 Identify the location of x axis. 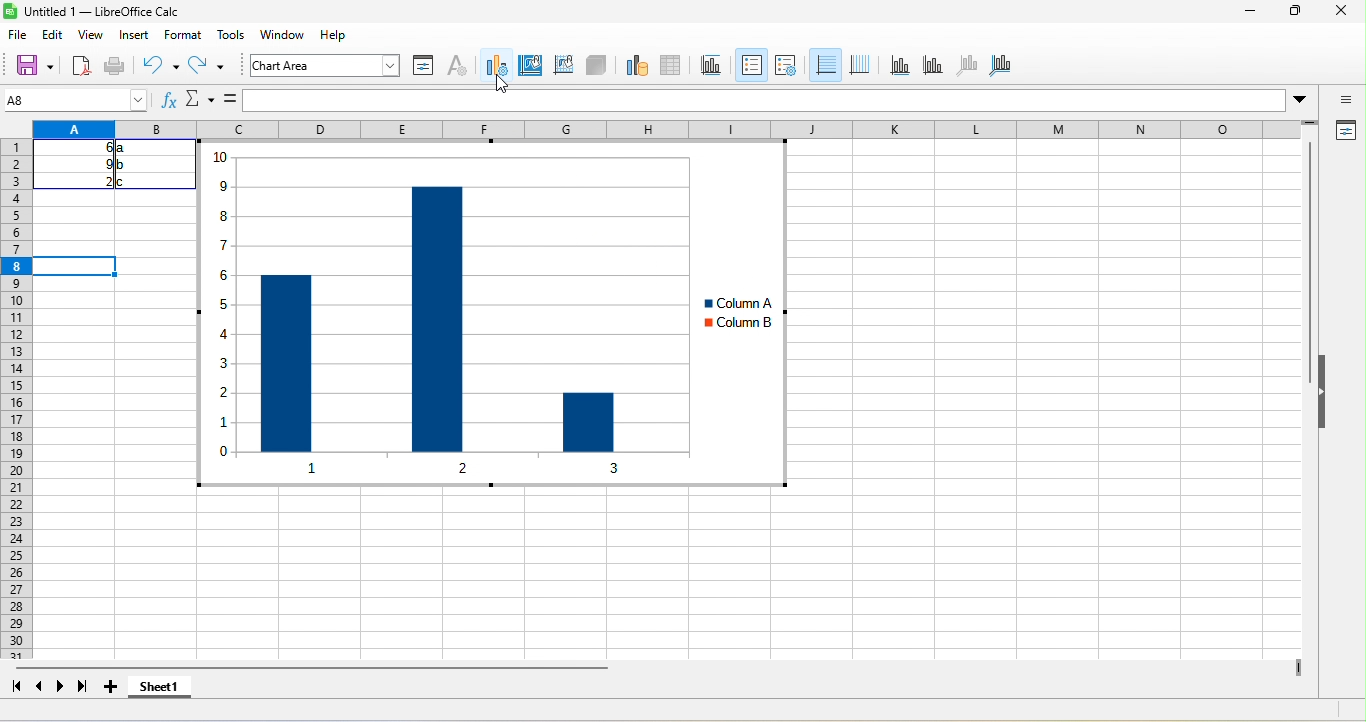
(898, 68).